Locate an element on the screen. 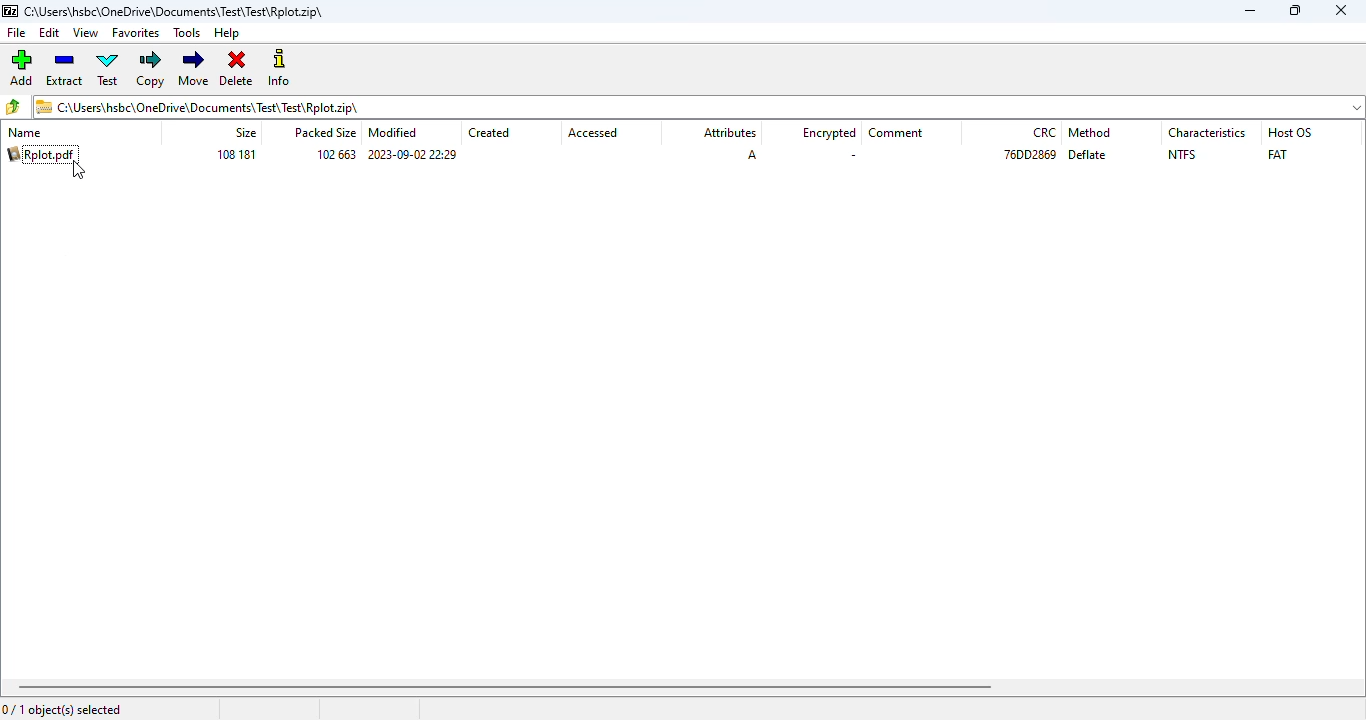 This screenshot has width=1366, height=720. C:\Users\hsbc\OneDrive\Documents\Test\Test\Rplot.zip\ is located at coordinates (166, 12).